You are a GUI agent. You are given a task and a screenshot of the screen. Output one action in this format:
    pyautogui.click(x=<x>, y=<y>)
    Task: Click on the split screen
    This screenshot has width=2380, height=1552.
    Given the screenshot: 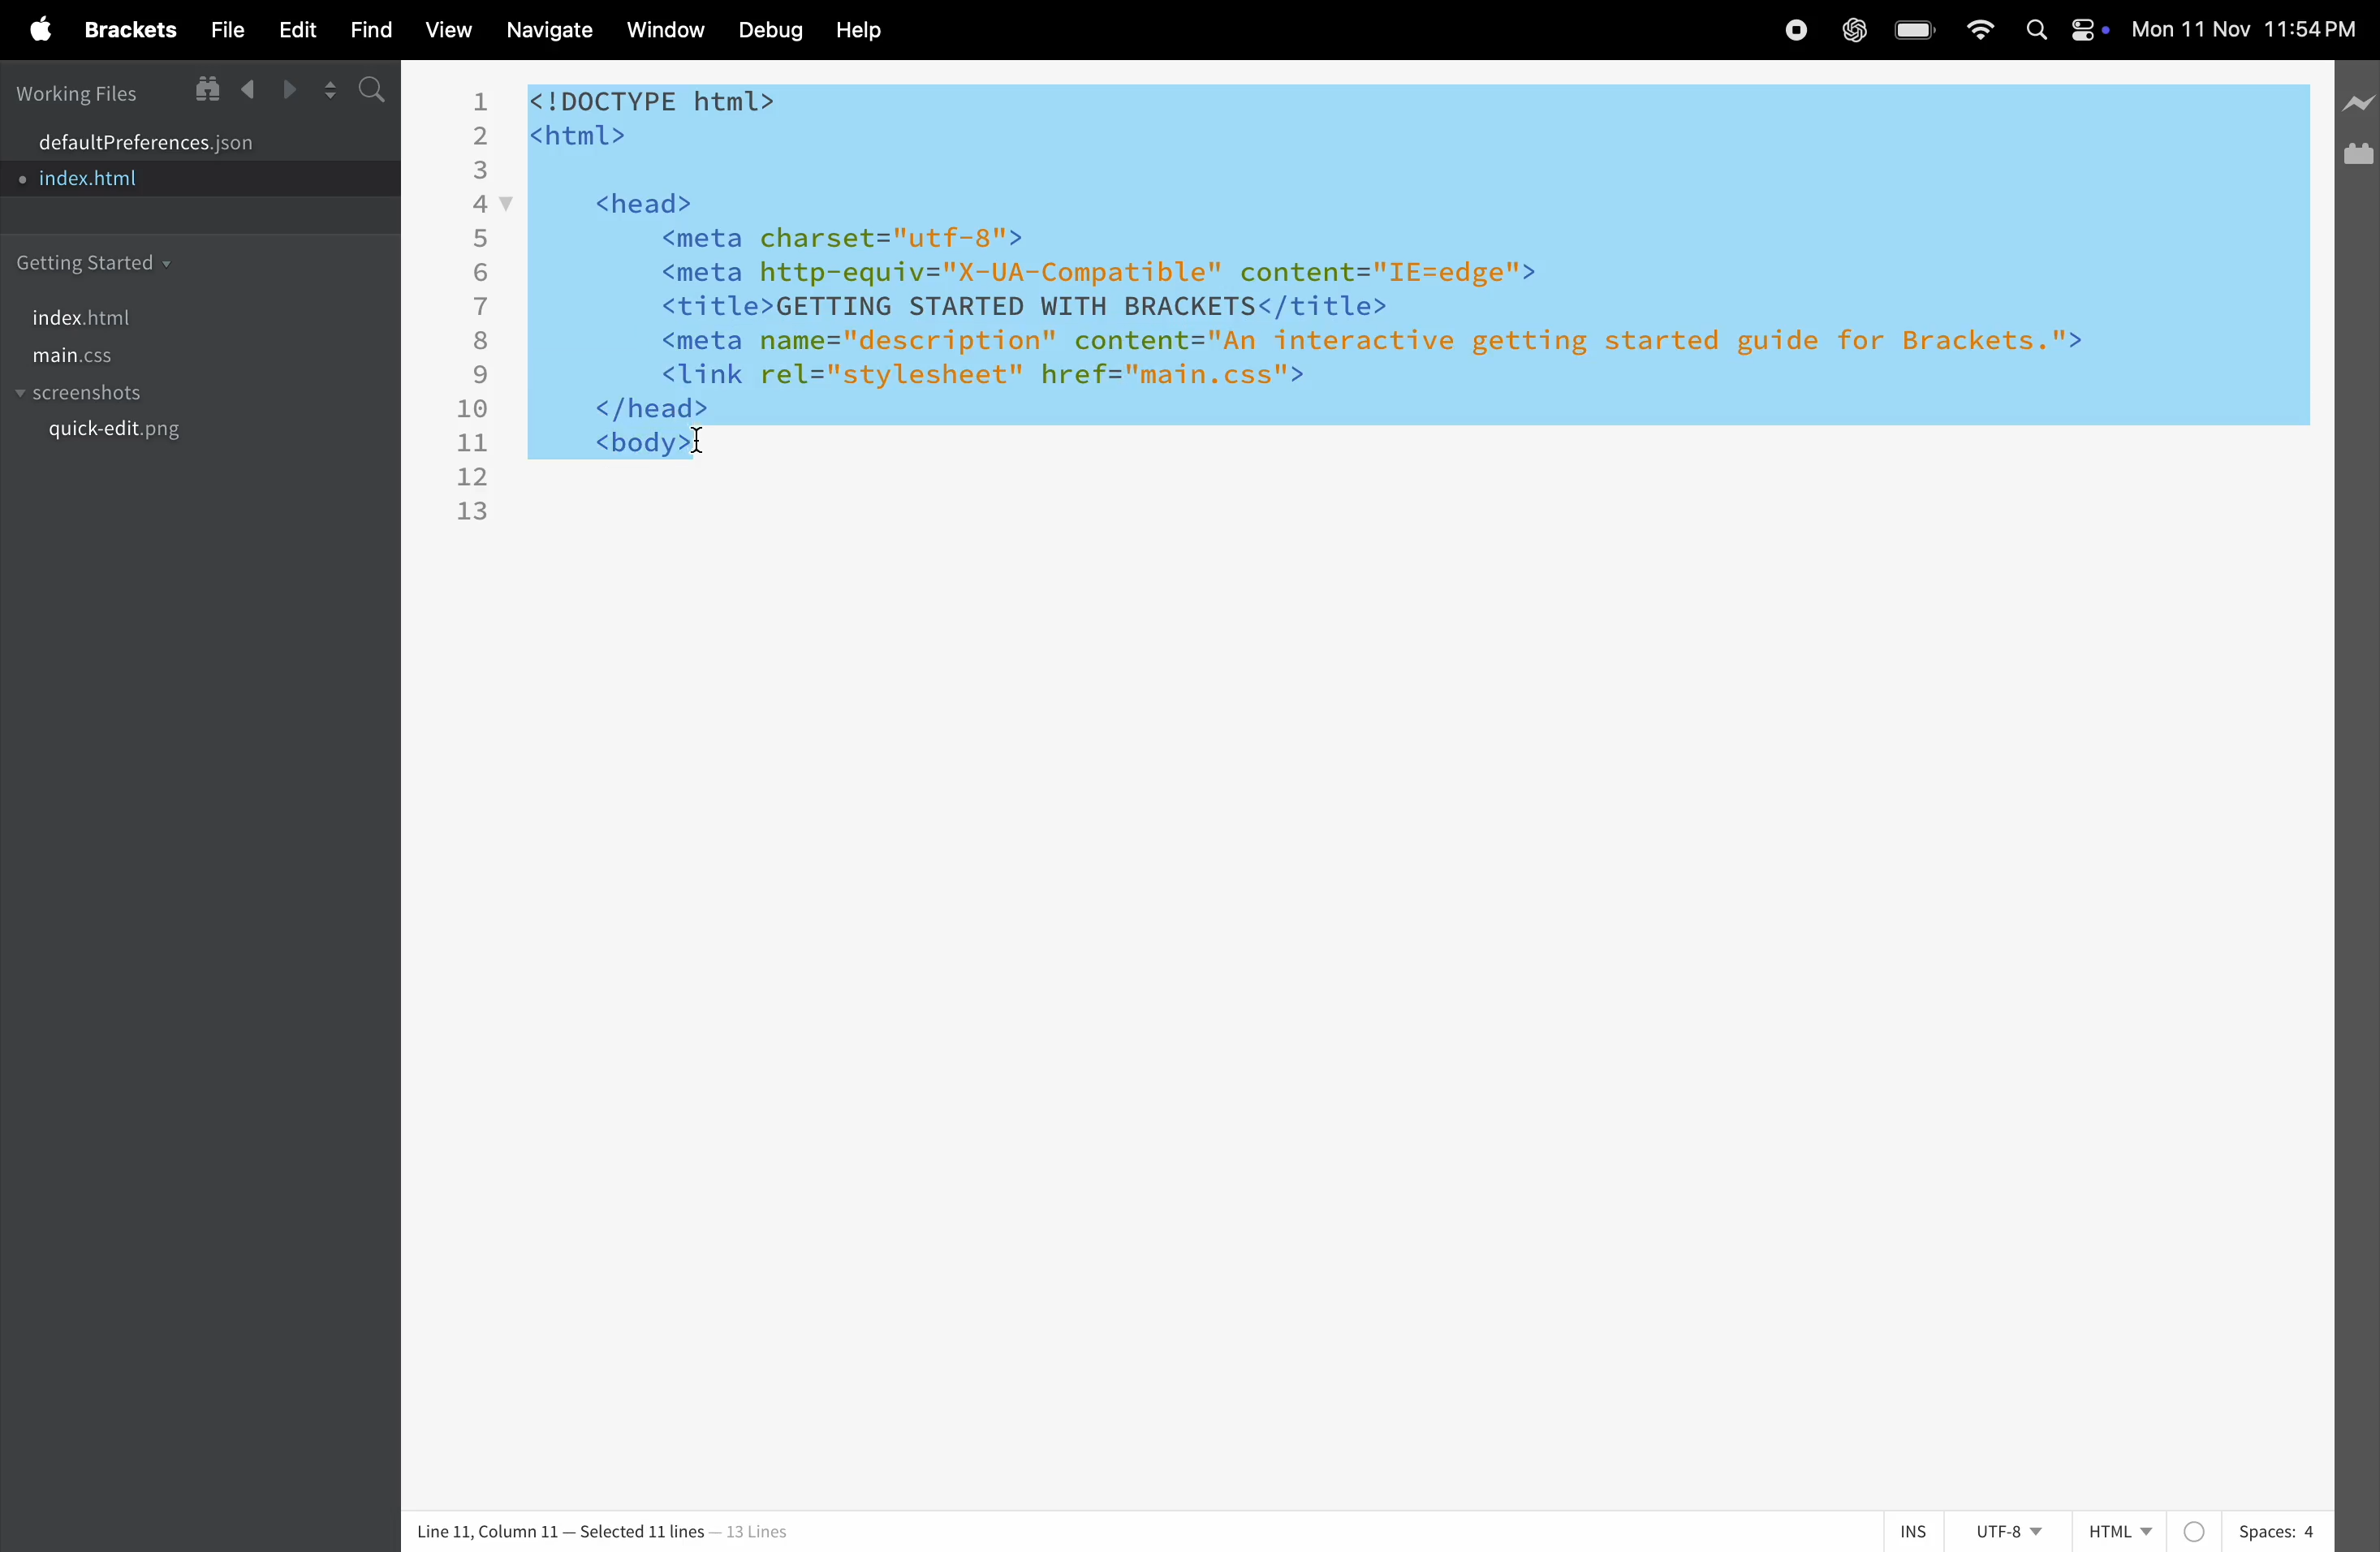 What is the action you would take?
    pyautogui.click(x=329, y=89)
    